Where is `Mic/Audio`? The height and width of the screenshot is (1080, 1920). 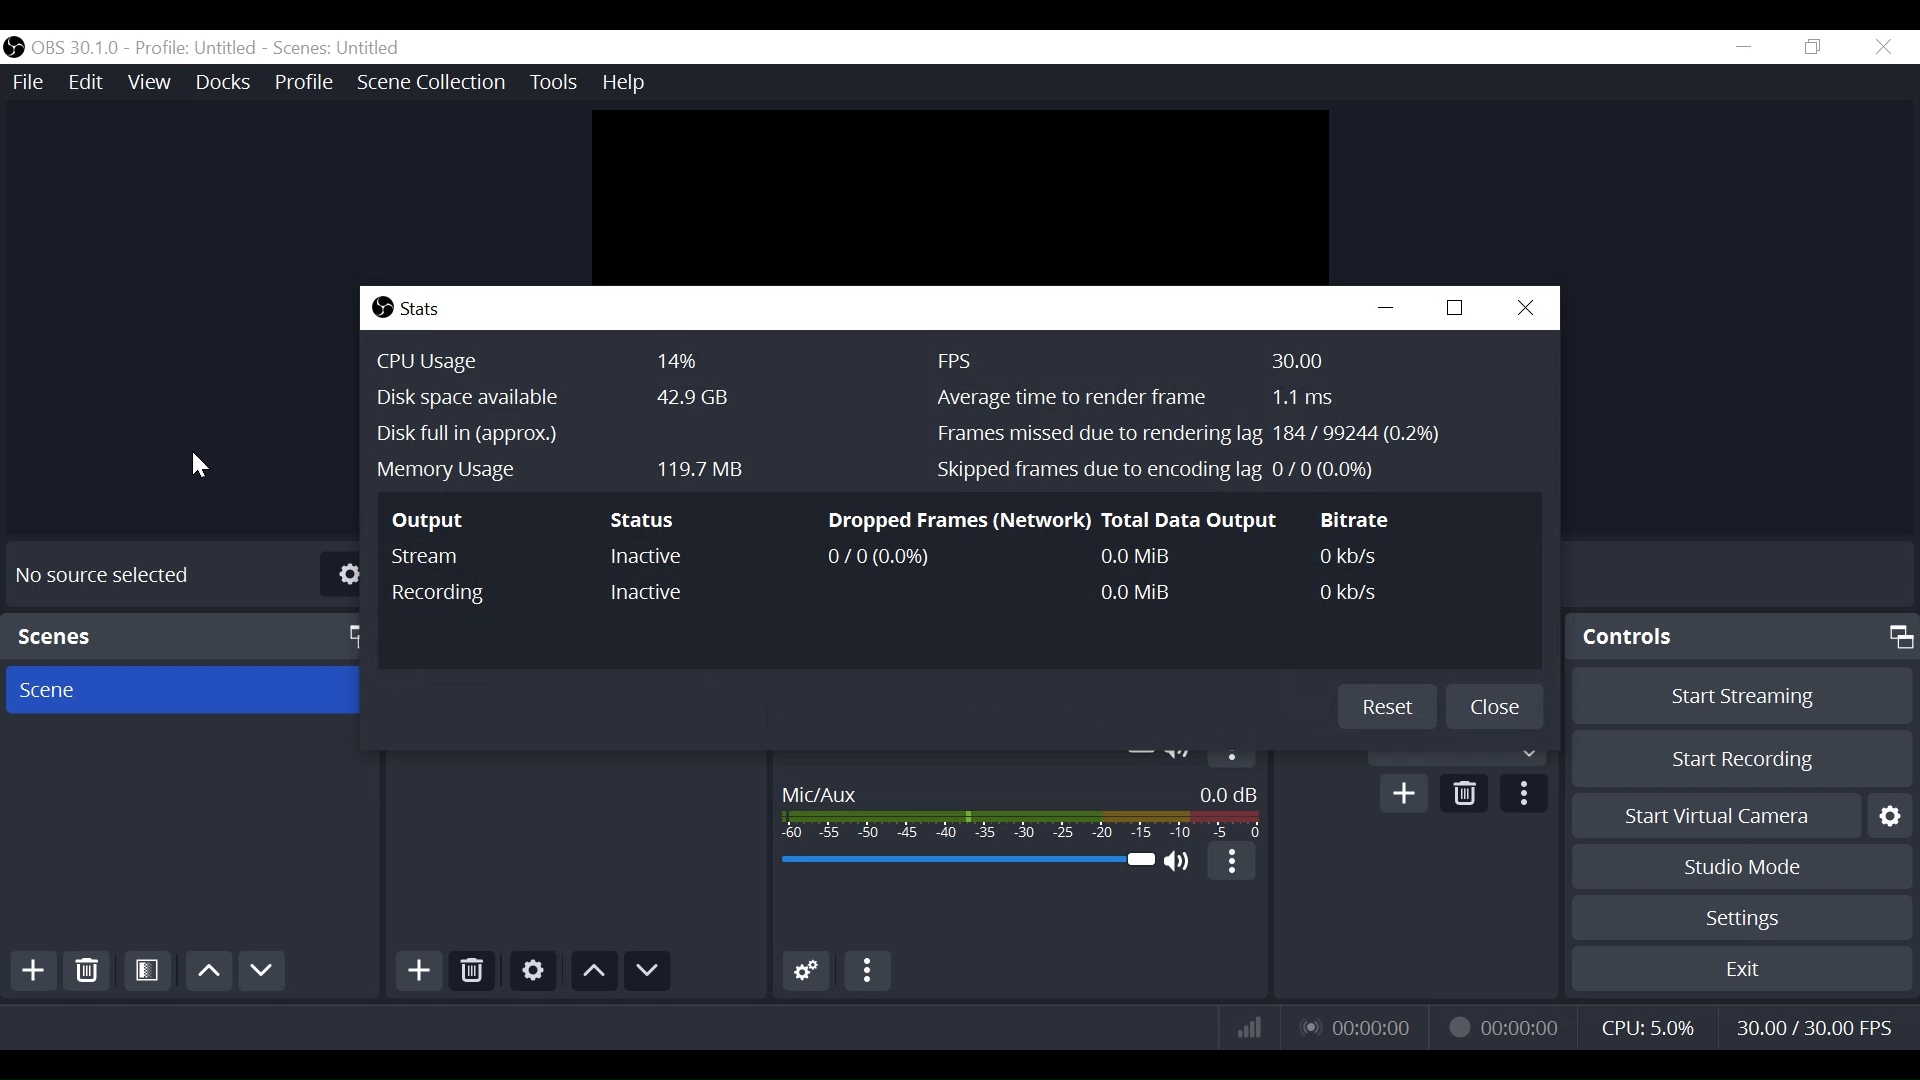 Mic/Audio is located at coordinates (969, 863).